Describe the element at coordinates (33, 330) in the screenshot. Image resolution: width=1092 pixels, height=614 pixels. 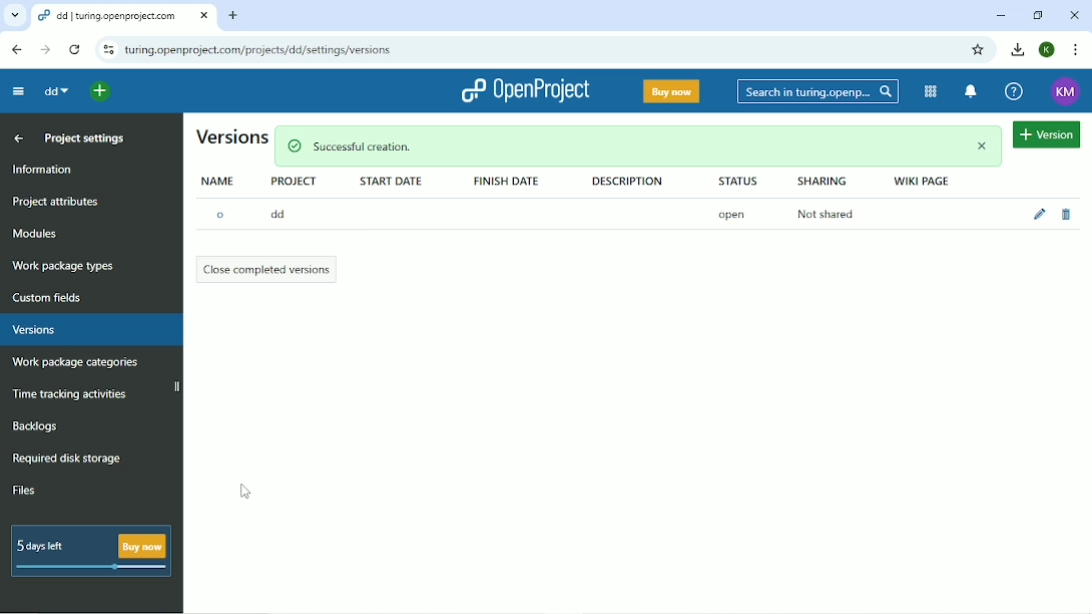
I see `Versions` at that location.